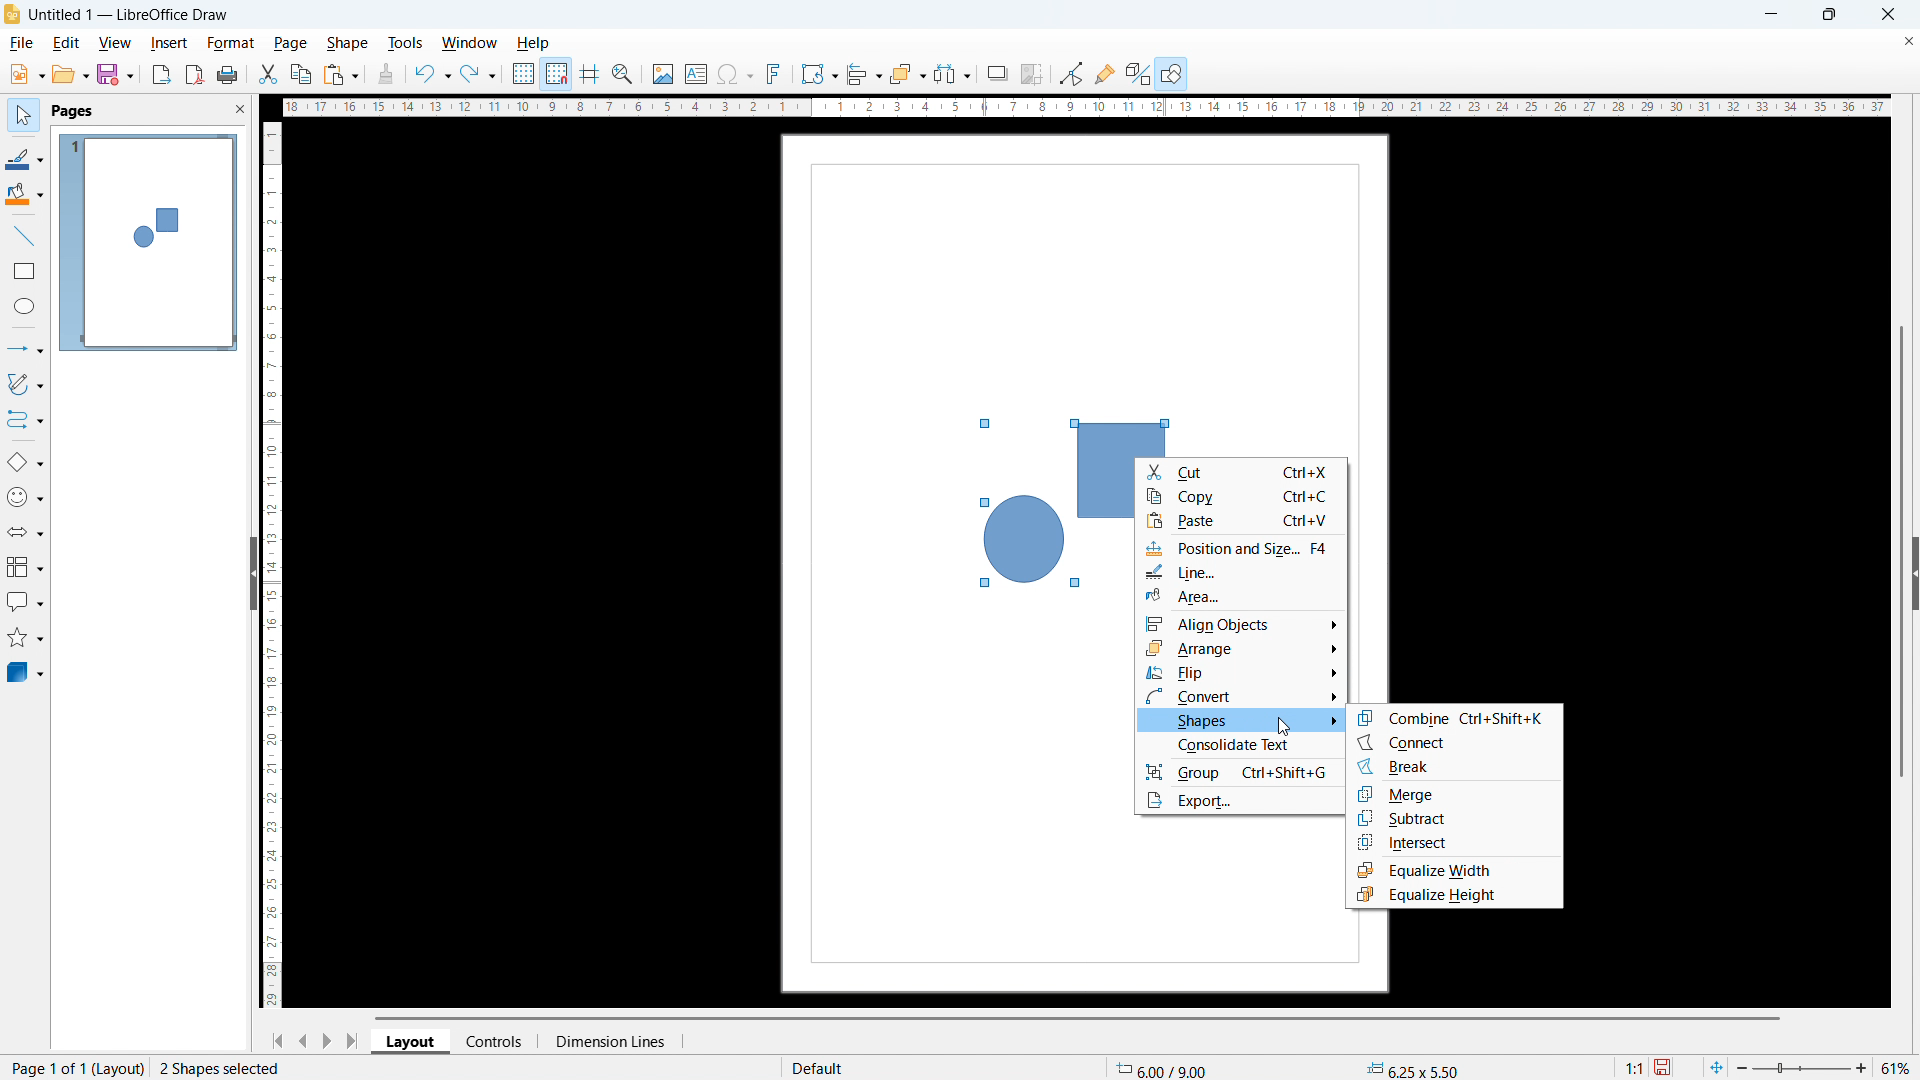 This screenshot has height=1080, width=1920. I want to click on block arrows, so click(26, 532).